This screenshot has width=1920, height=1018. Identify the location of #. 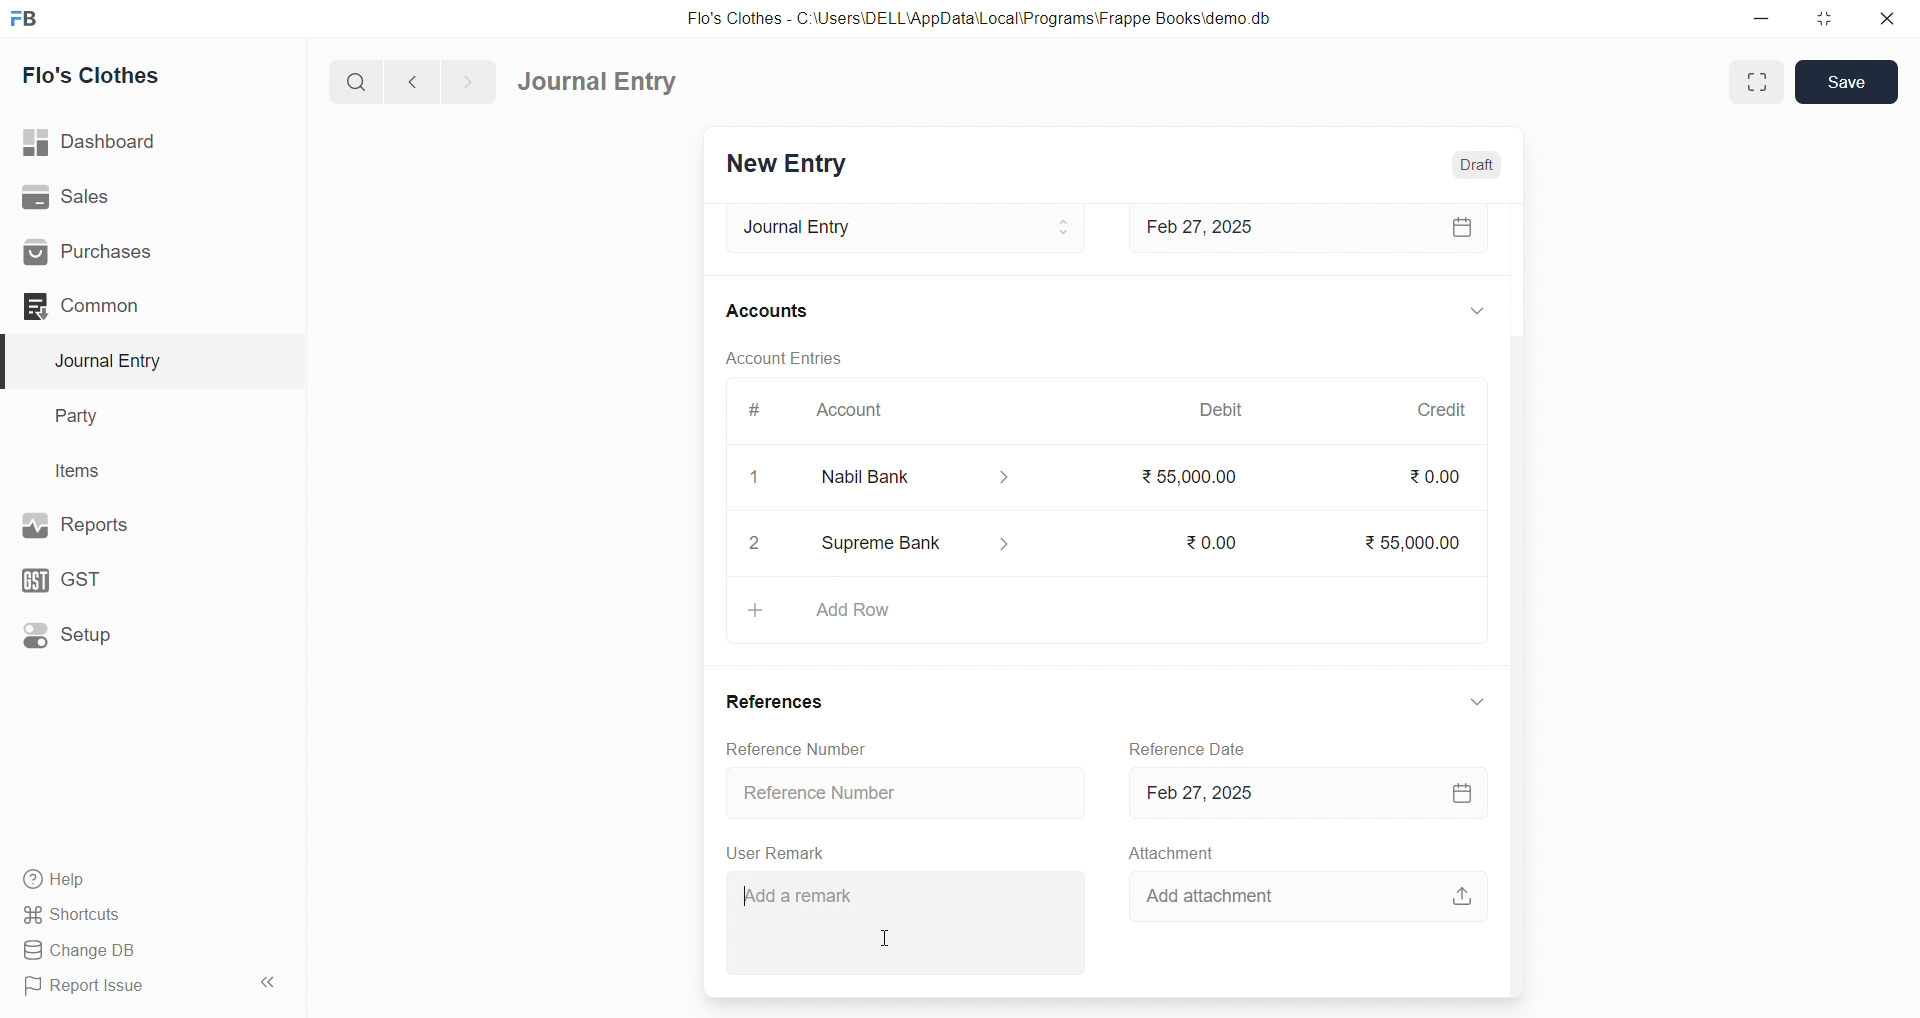
(757, 414).